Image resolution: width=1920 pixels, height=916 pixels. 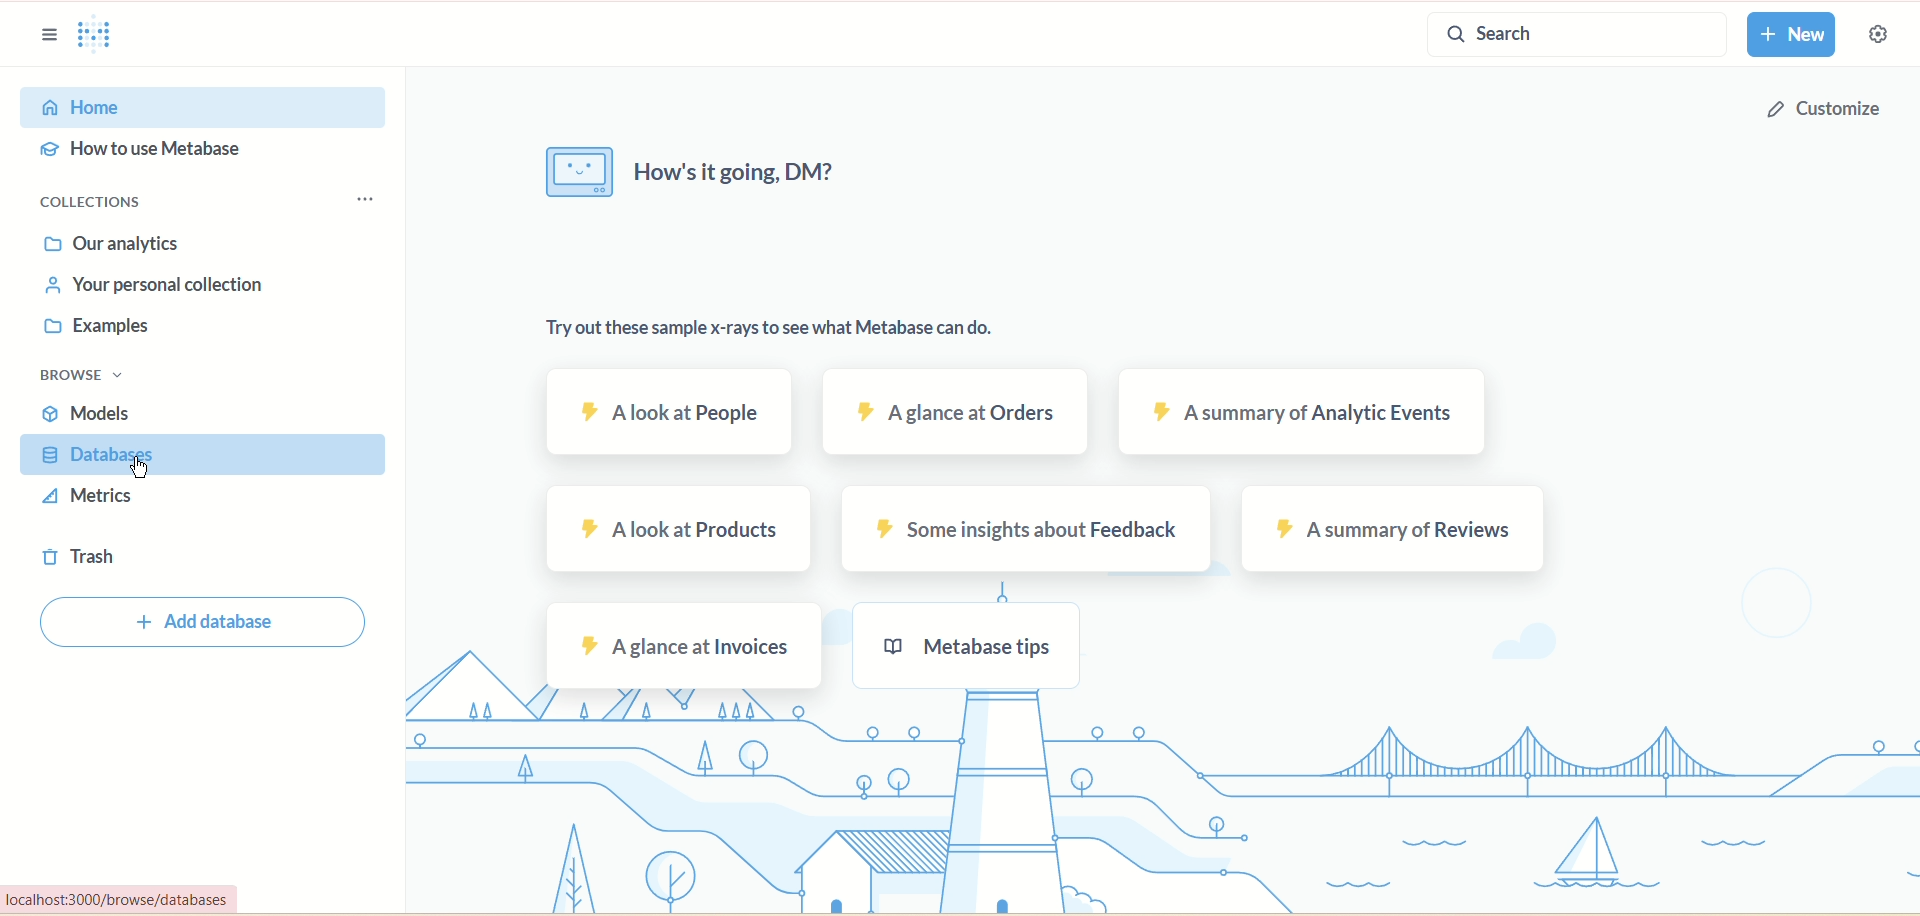 I want to click on metabase tips, so click(x=965, y=643).